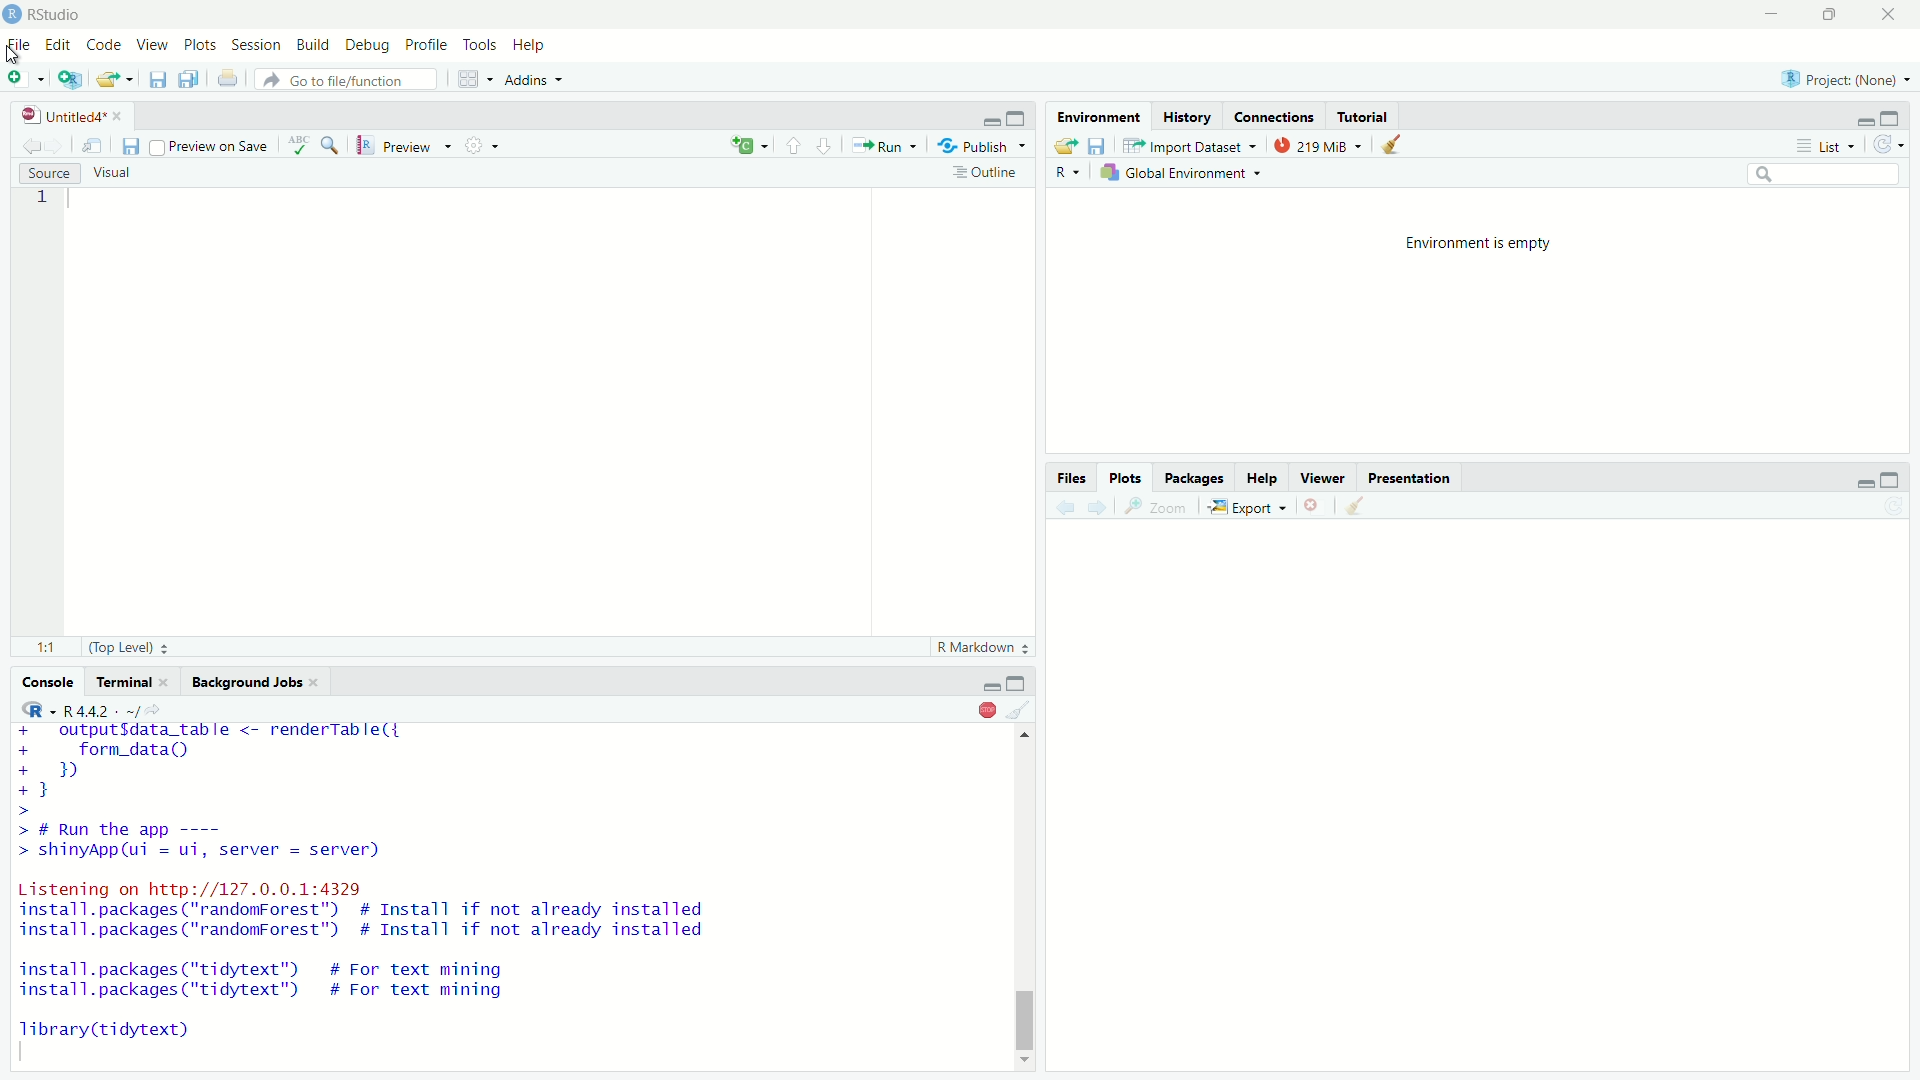  I want to click on go to next section, so click(824, 146).